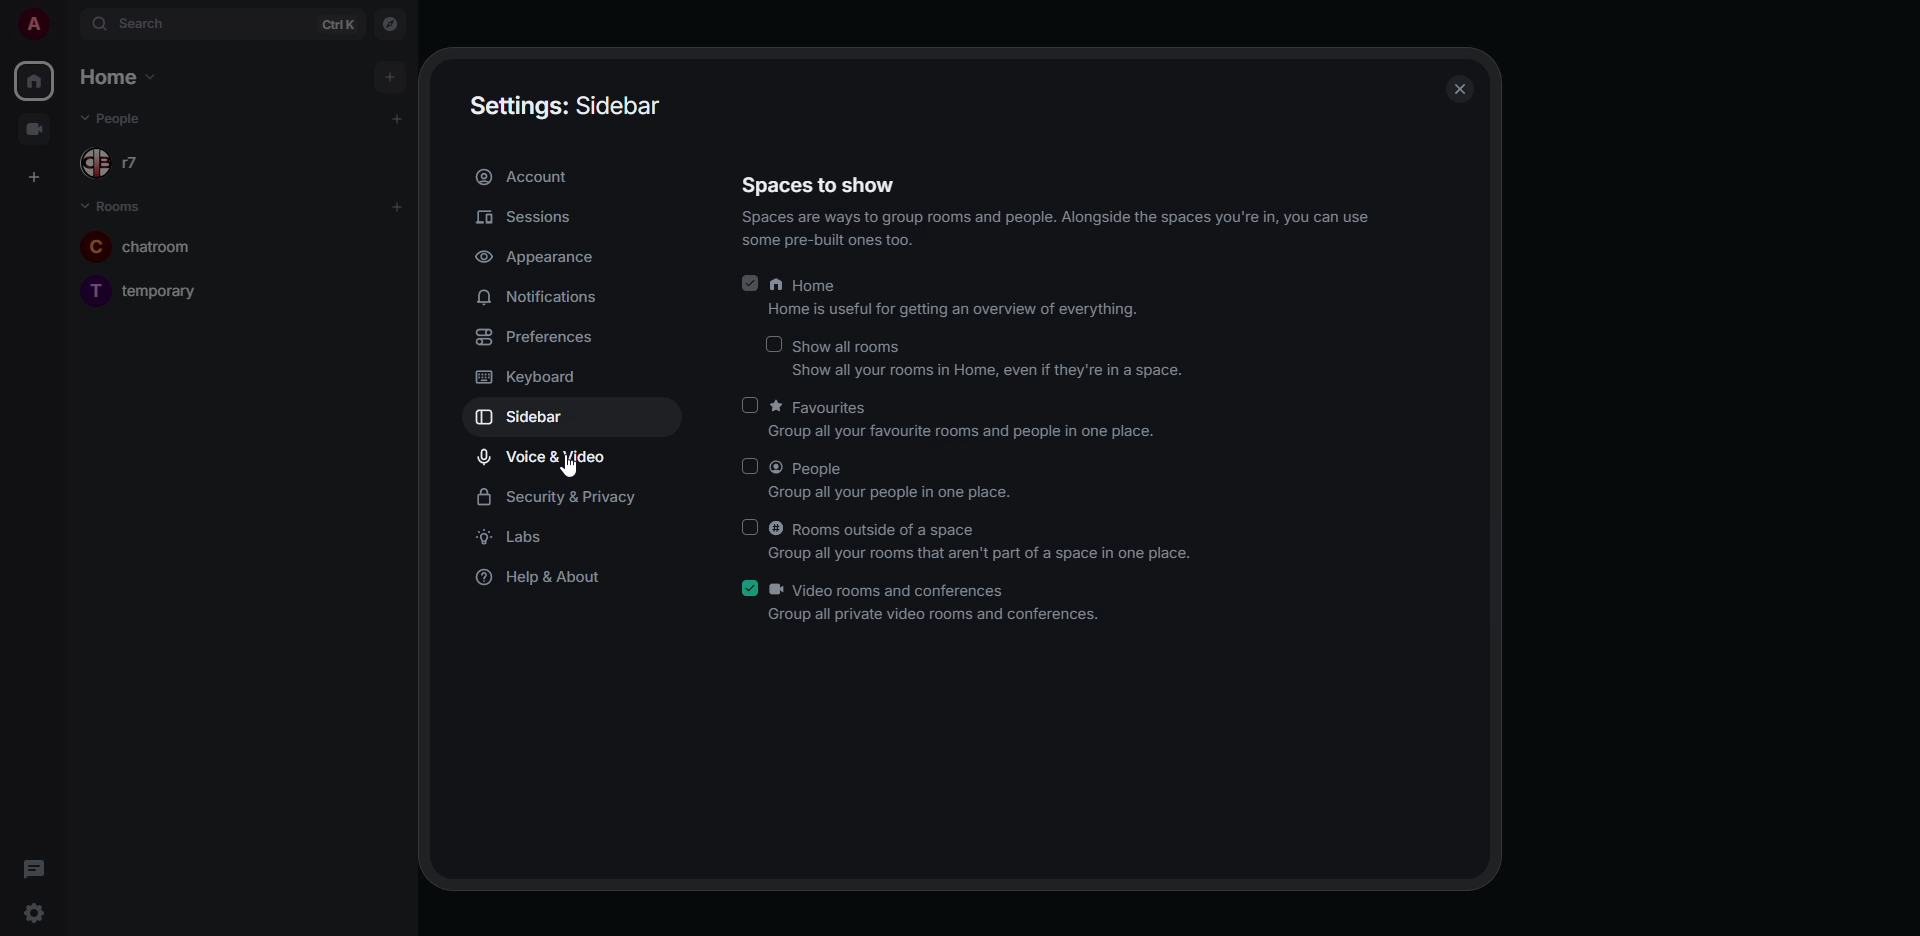  I want to click on help & about, so click(538, 576).